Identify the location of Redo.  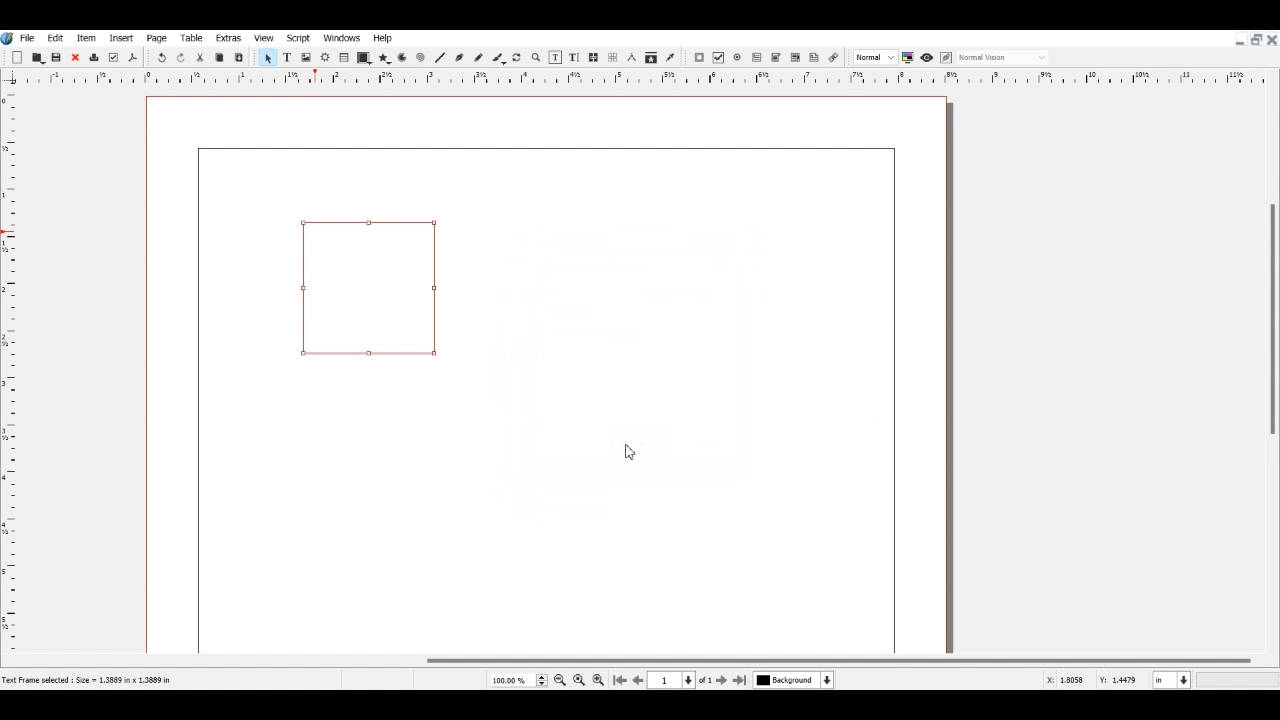
(182, 58).